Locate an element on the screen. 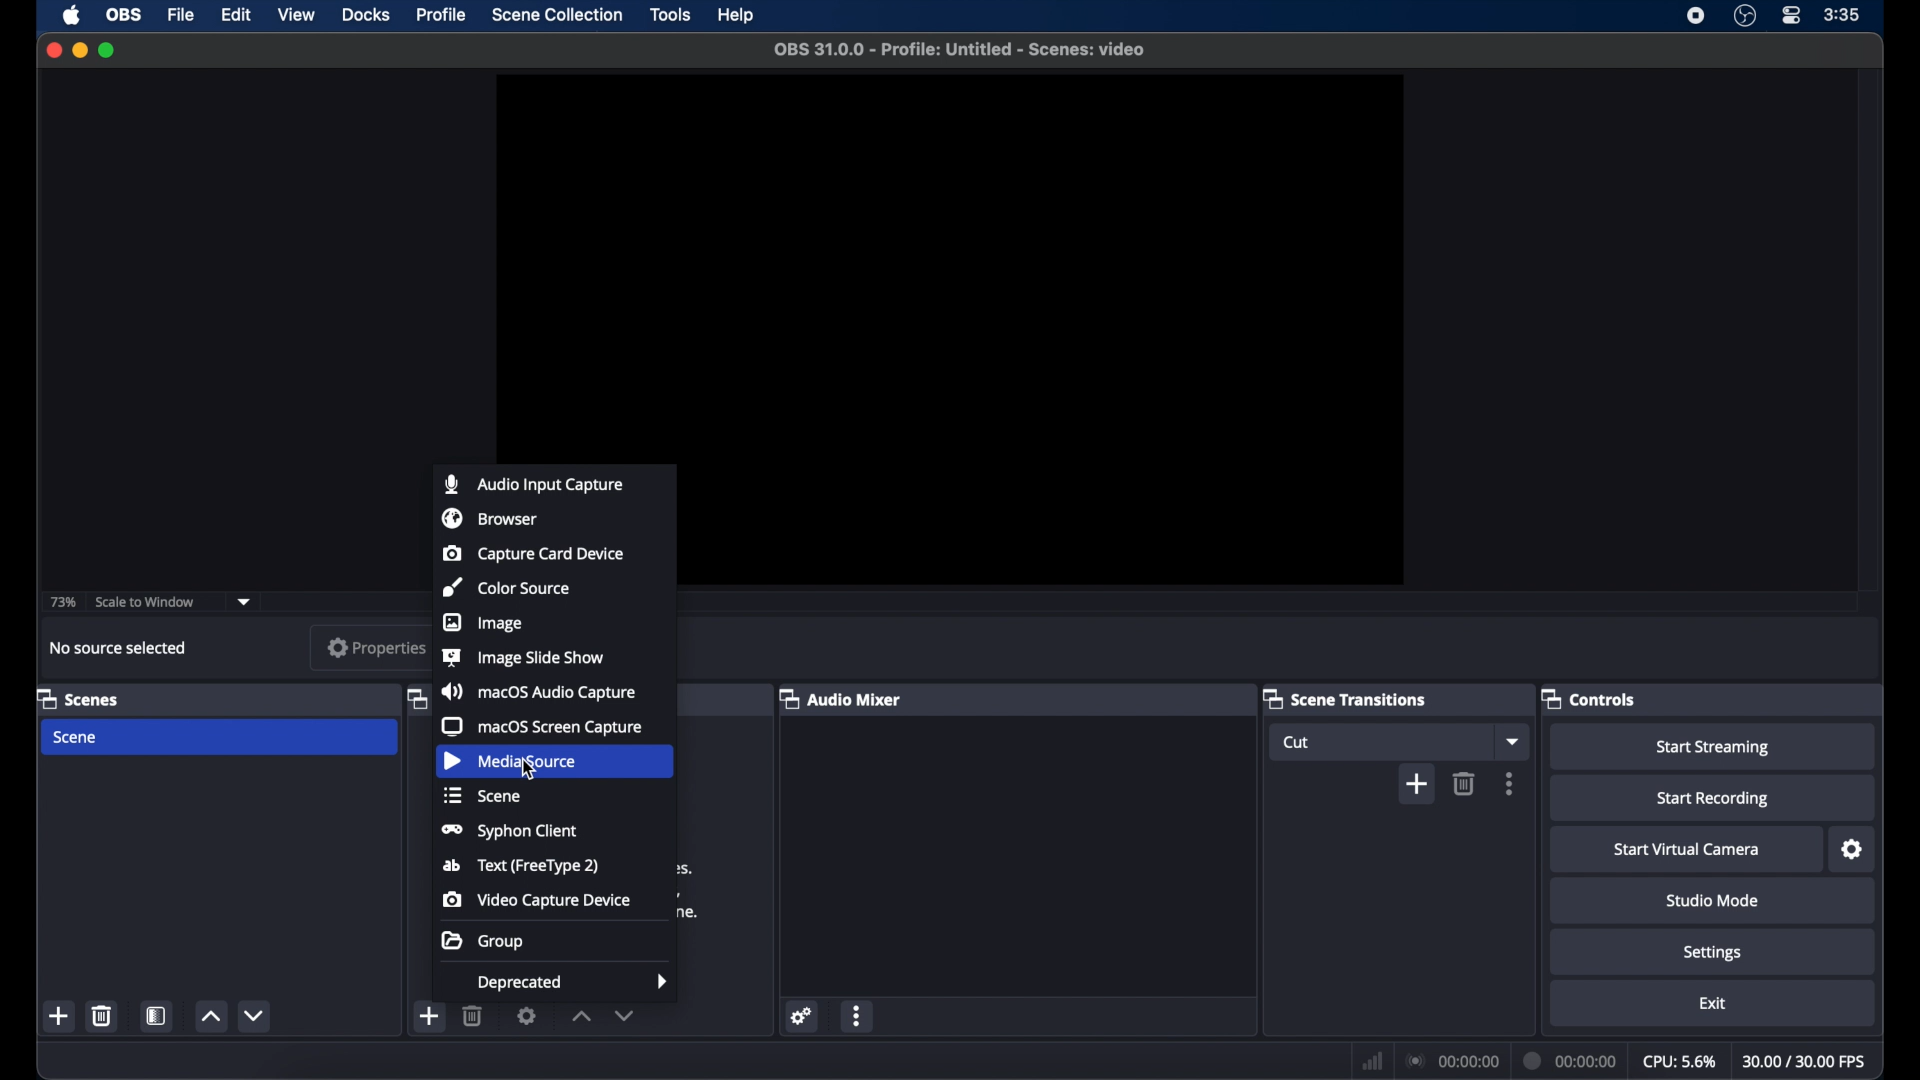 The width and height of the screenshot is (1920, 1080). connection is located at coordinates (1451, 1059).